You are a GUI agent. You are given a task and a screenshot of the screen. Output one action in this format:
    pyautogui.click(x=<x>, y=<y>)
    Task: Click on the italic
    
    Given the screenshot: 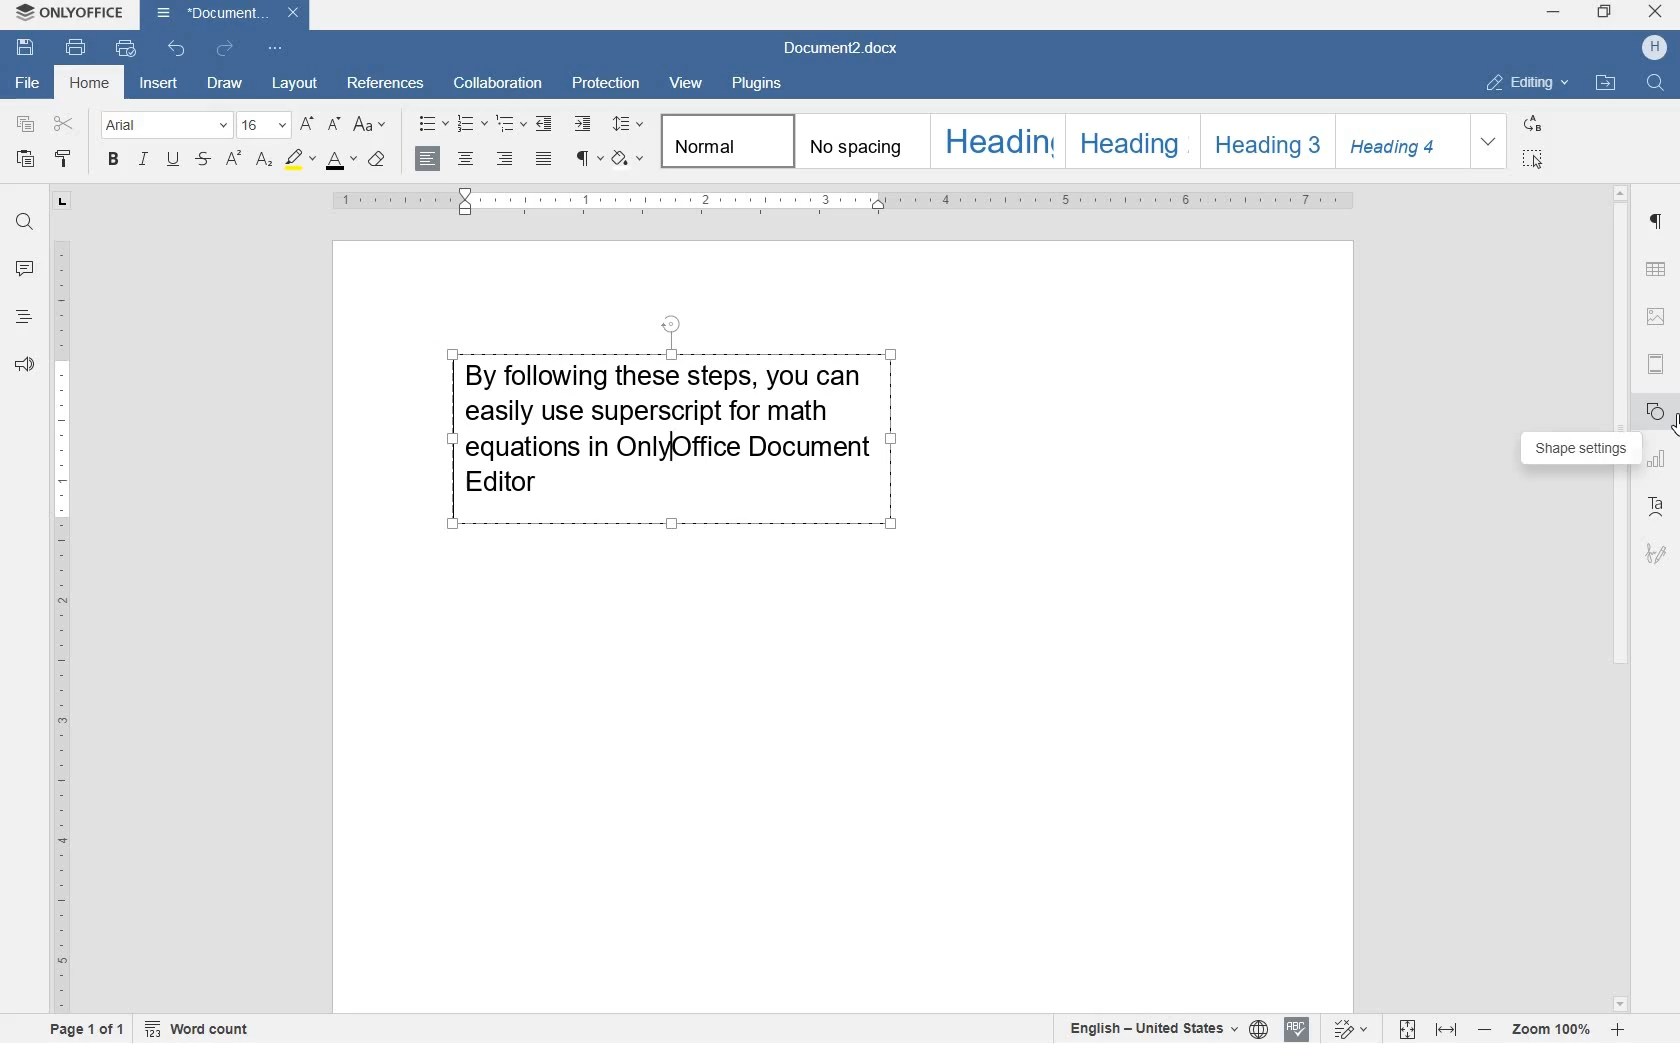 What is the action you would take?
    pyautogui.click(x=142, y=159)
    